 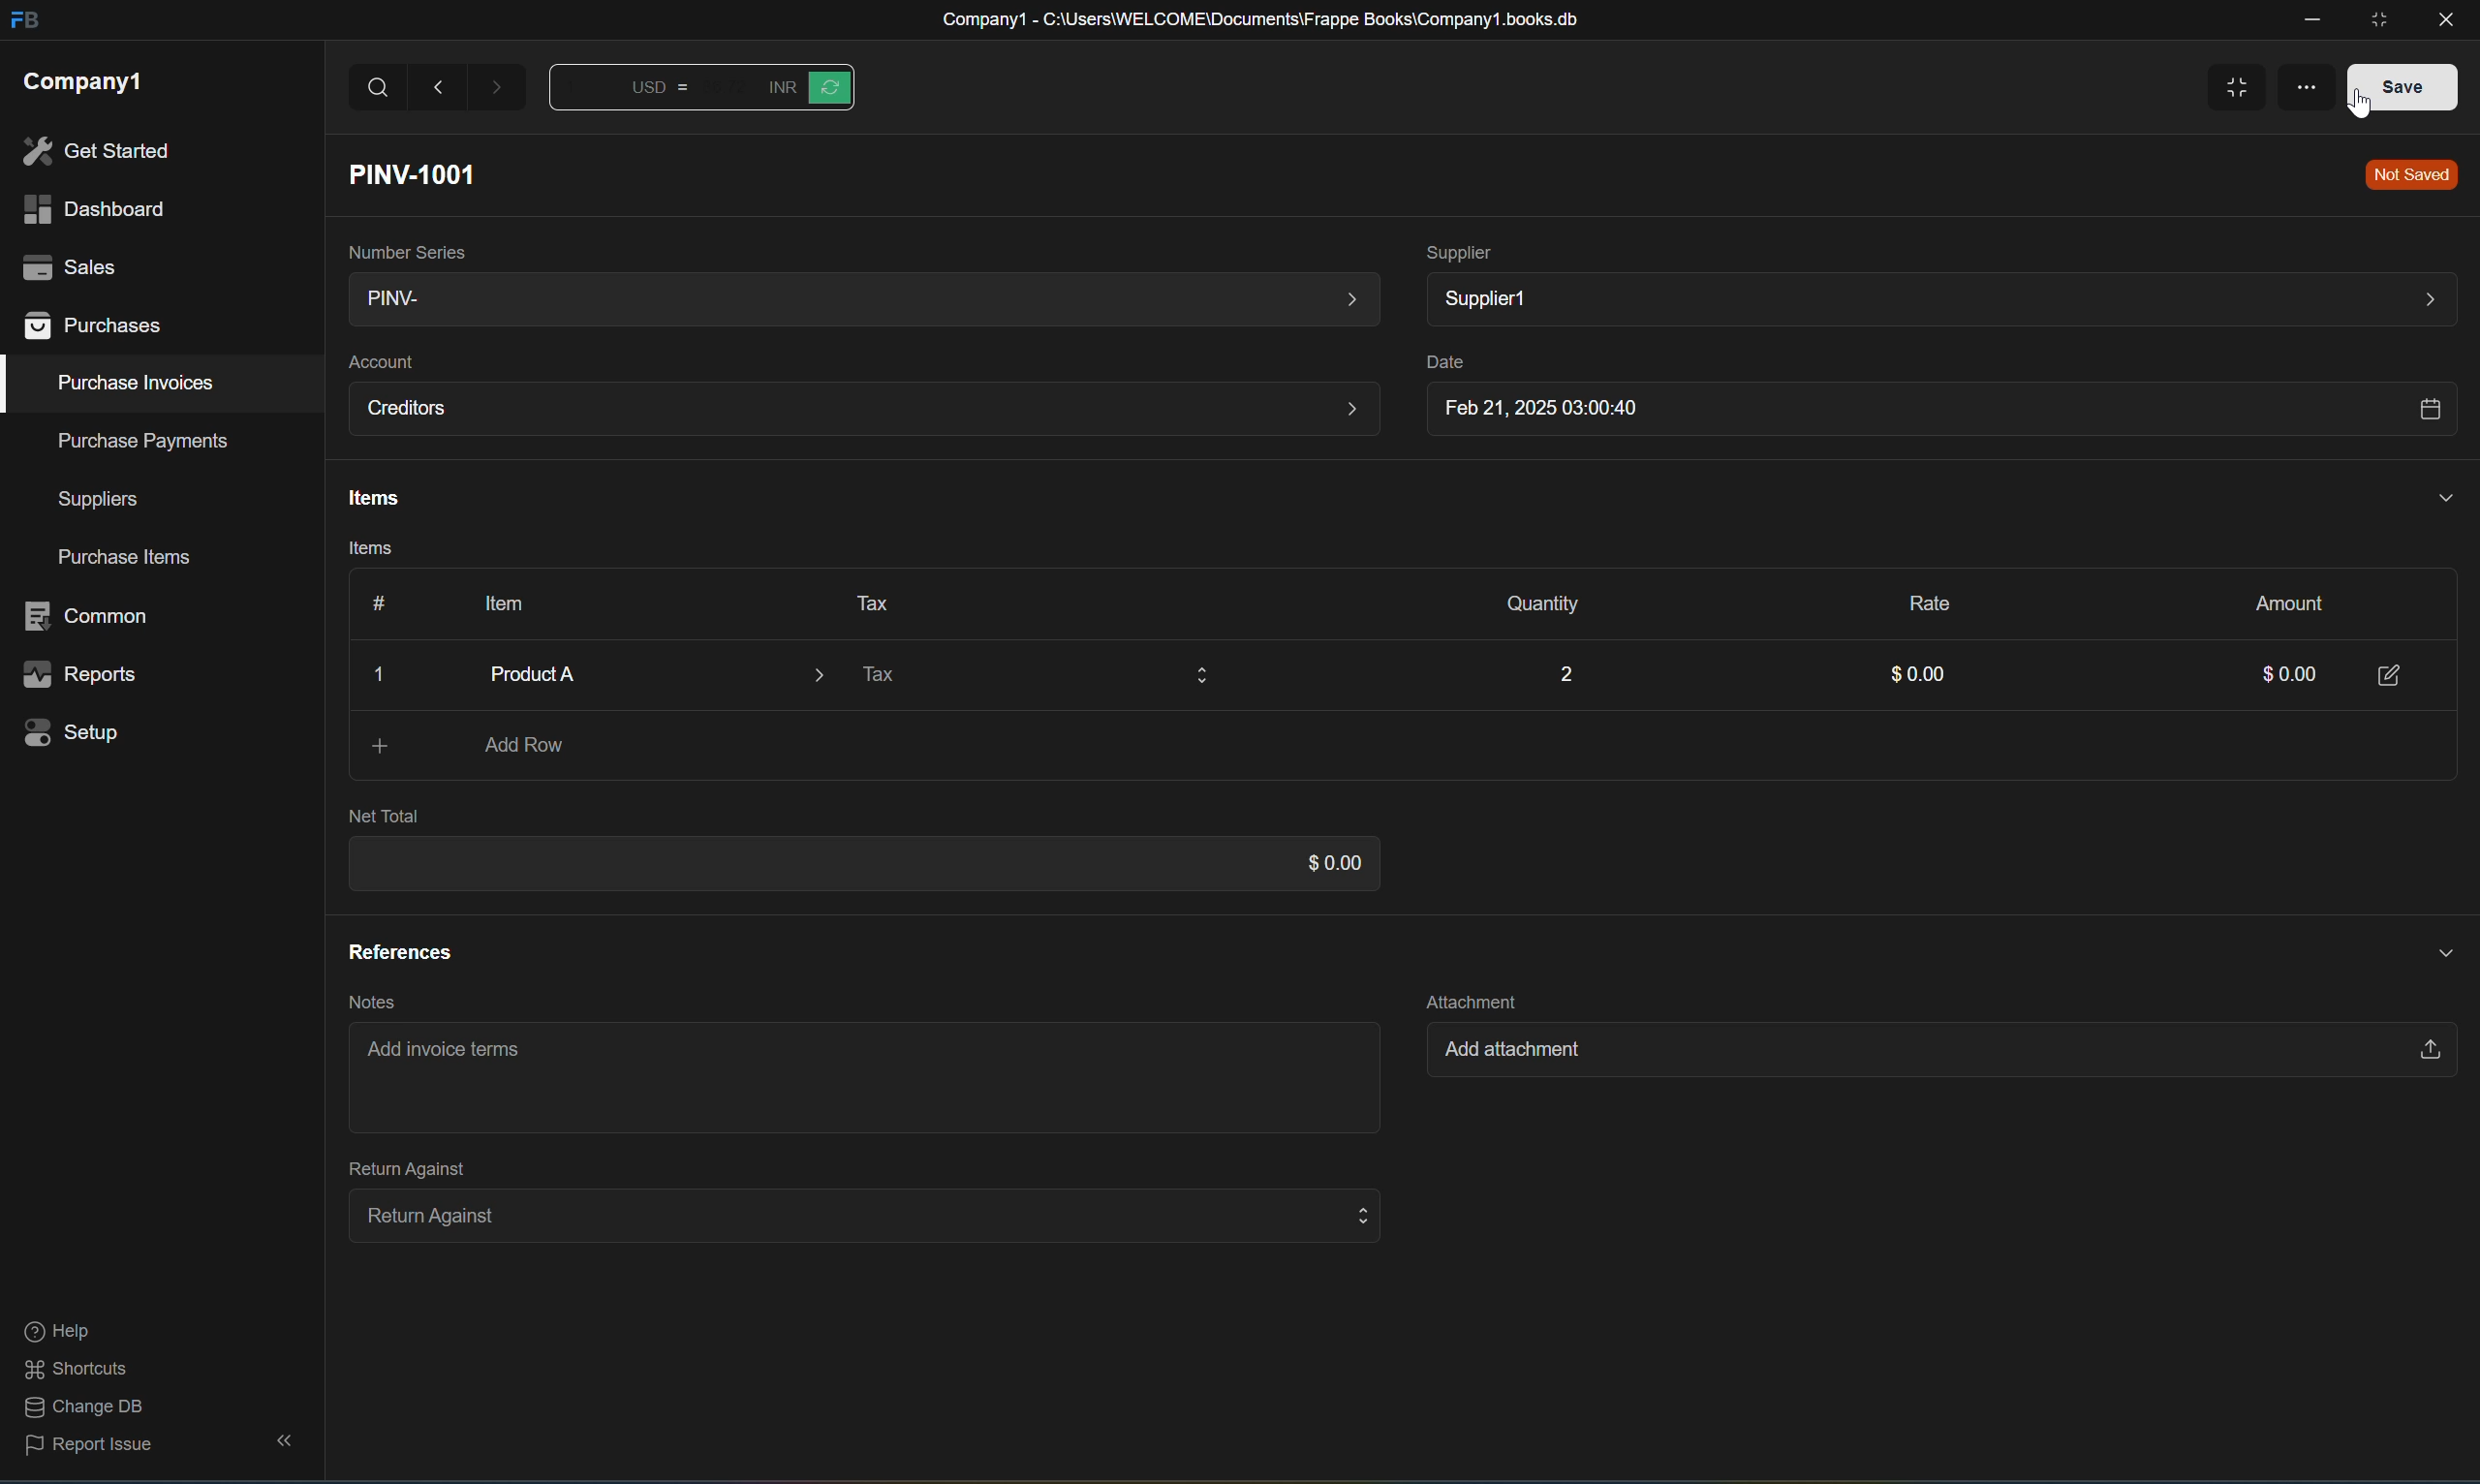 I want to click on Edit, so click(x=2392, y=673).